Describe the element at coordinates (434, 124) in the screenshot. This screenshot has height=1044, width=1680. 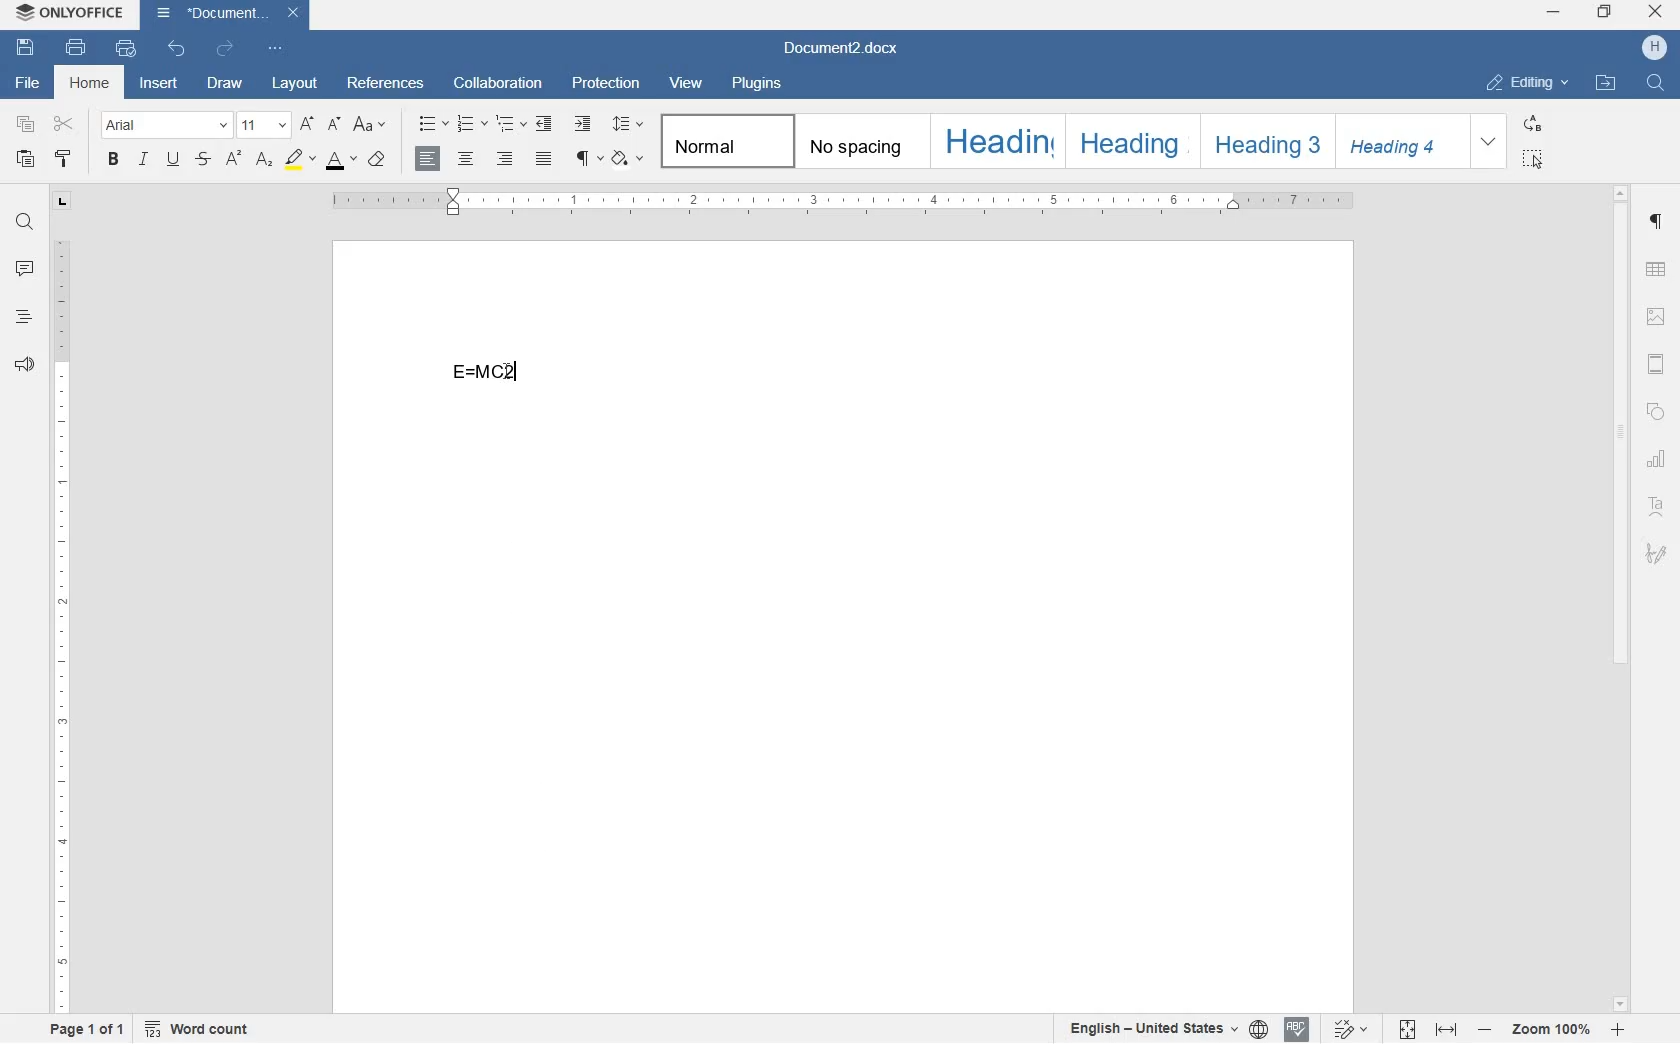
I see `bullets` at that location.